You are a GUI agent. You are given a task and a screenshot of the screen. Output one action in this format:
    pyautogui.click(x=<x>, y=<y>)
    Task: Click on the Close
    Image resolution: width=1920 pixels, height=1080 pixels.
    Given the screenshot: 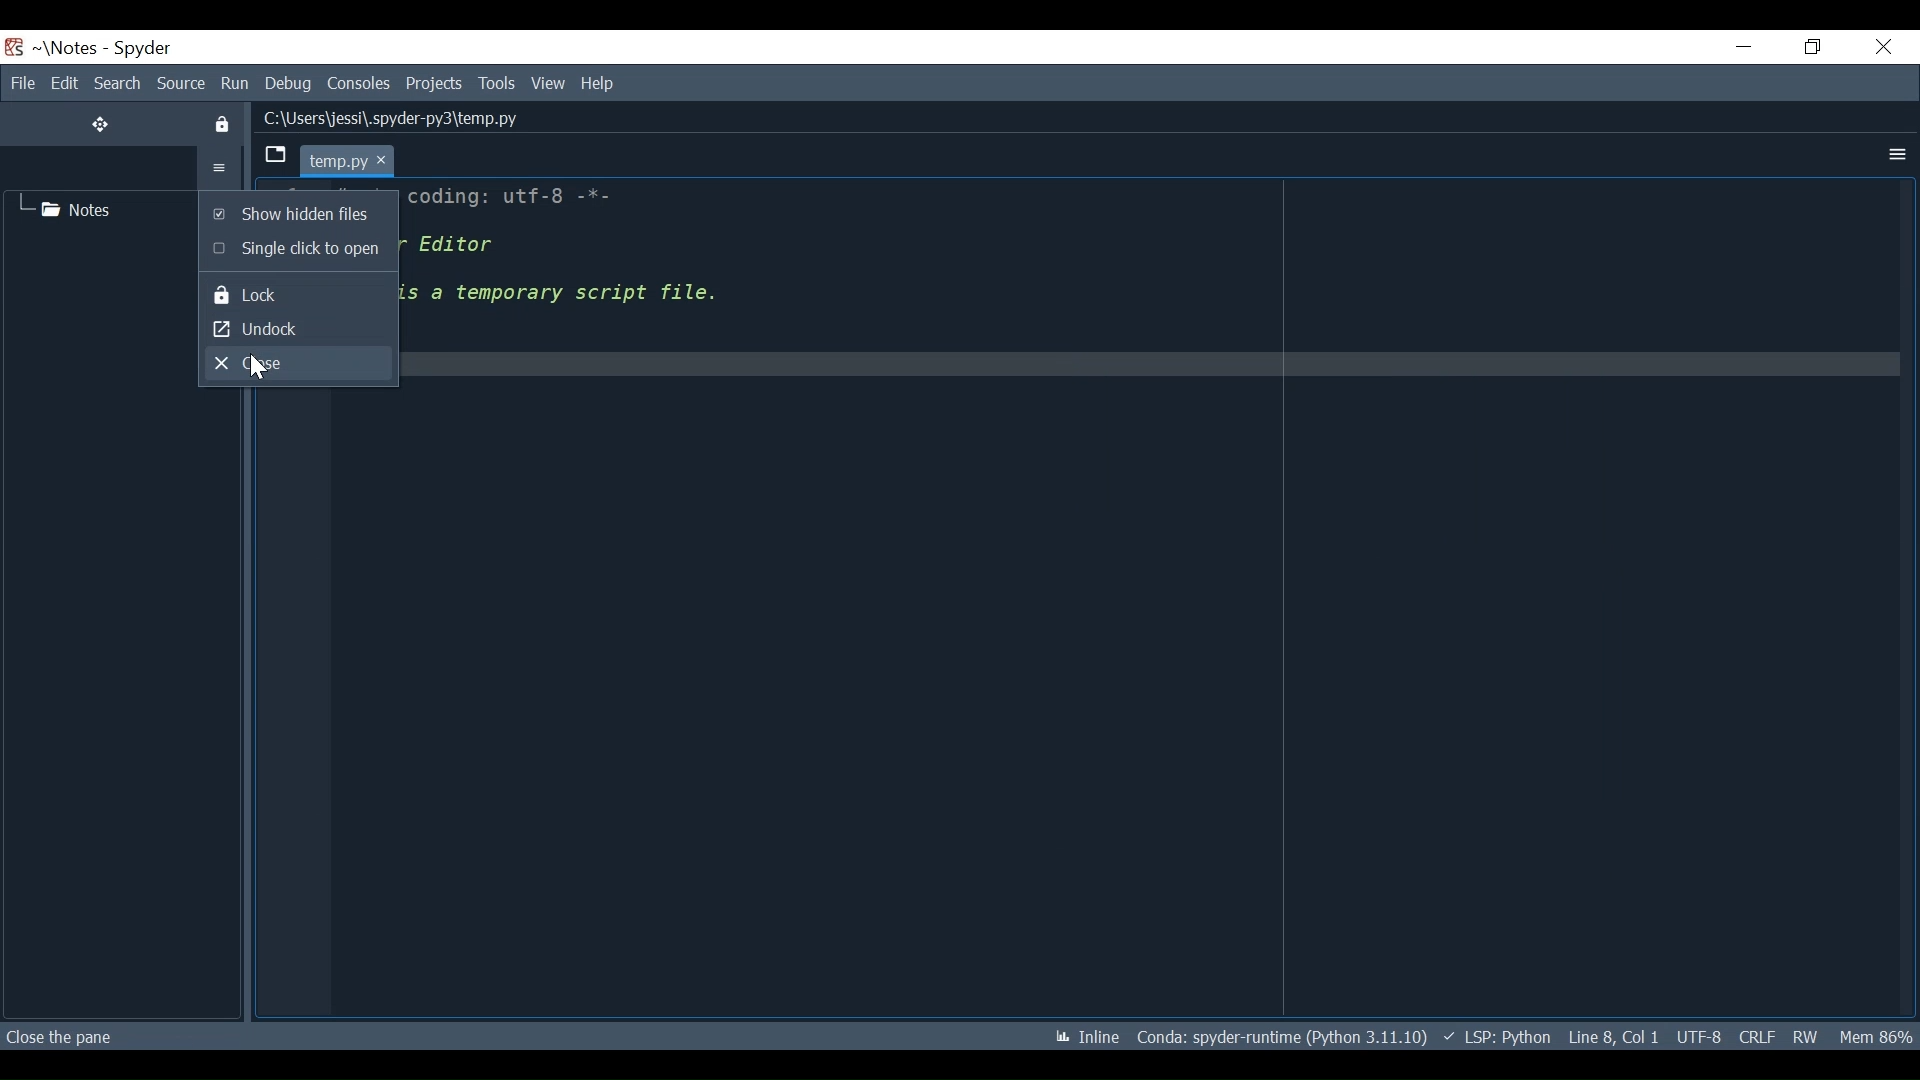 What is the action you would take?
    pyautogui.click(x=1882, y=48)
    